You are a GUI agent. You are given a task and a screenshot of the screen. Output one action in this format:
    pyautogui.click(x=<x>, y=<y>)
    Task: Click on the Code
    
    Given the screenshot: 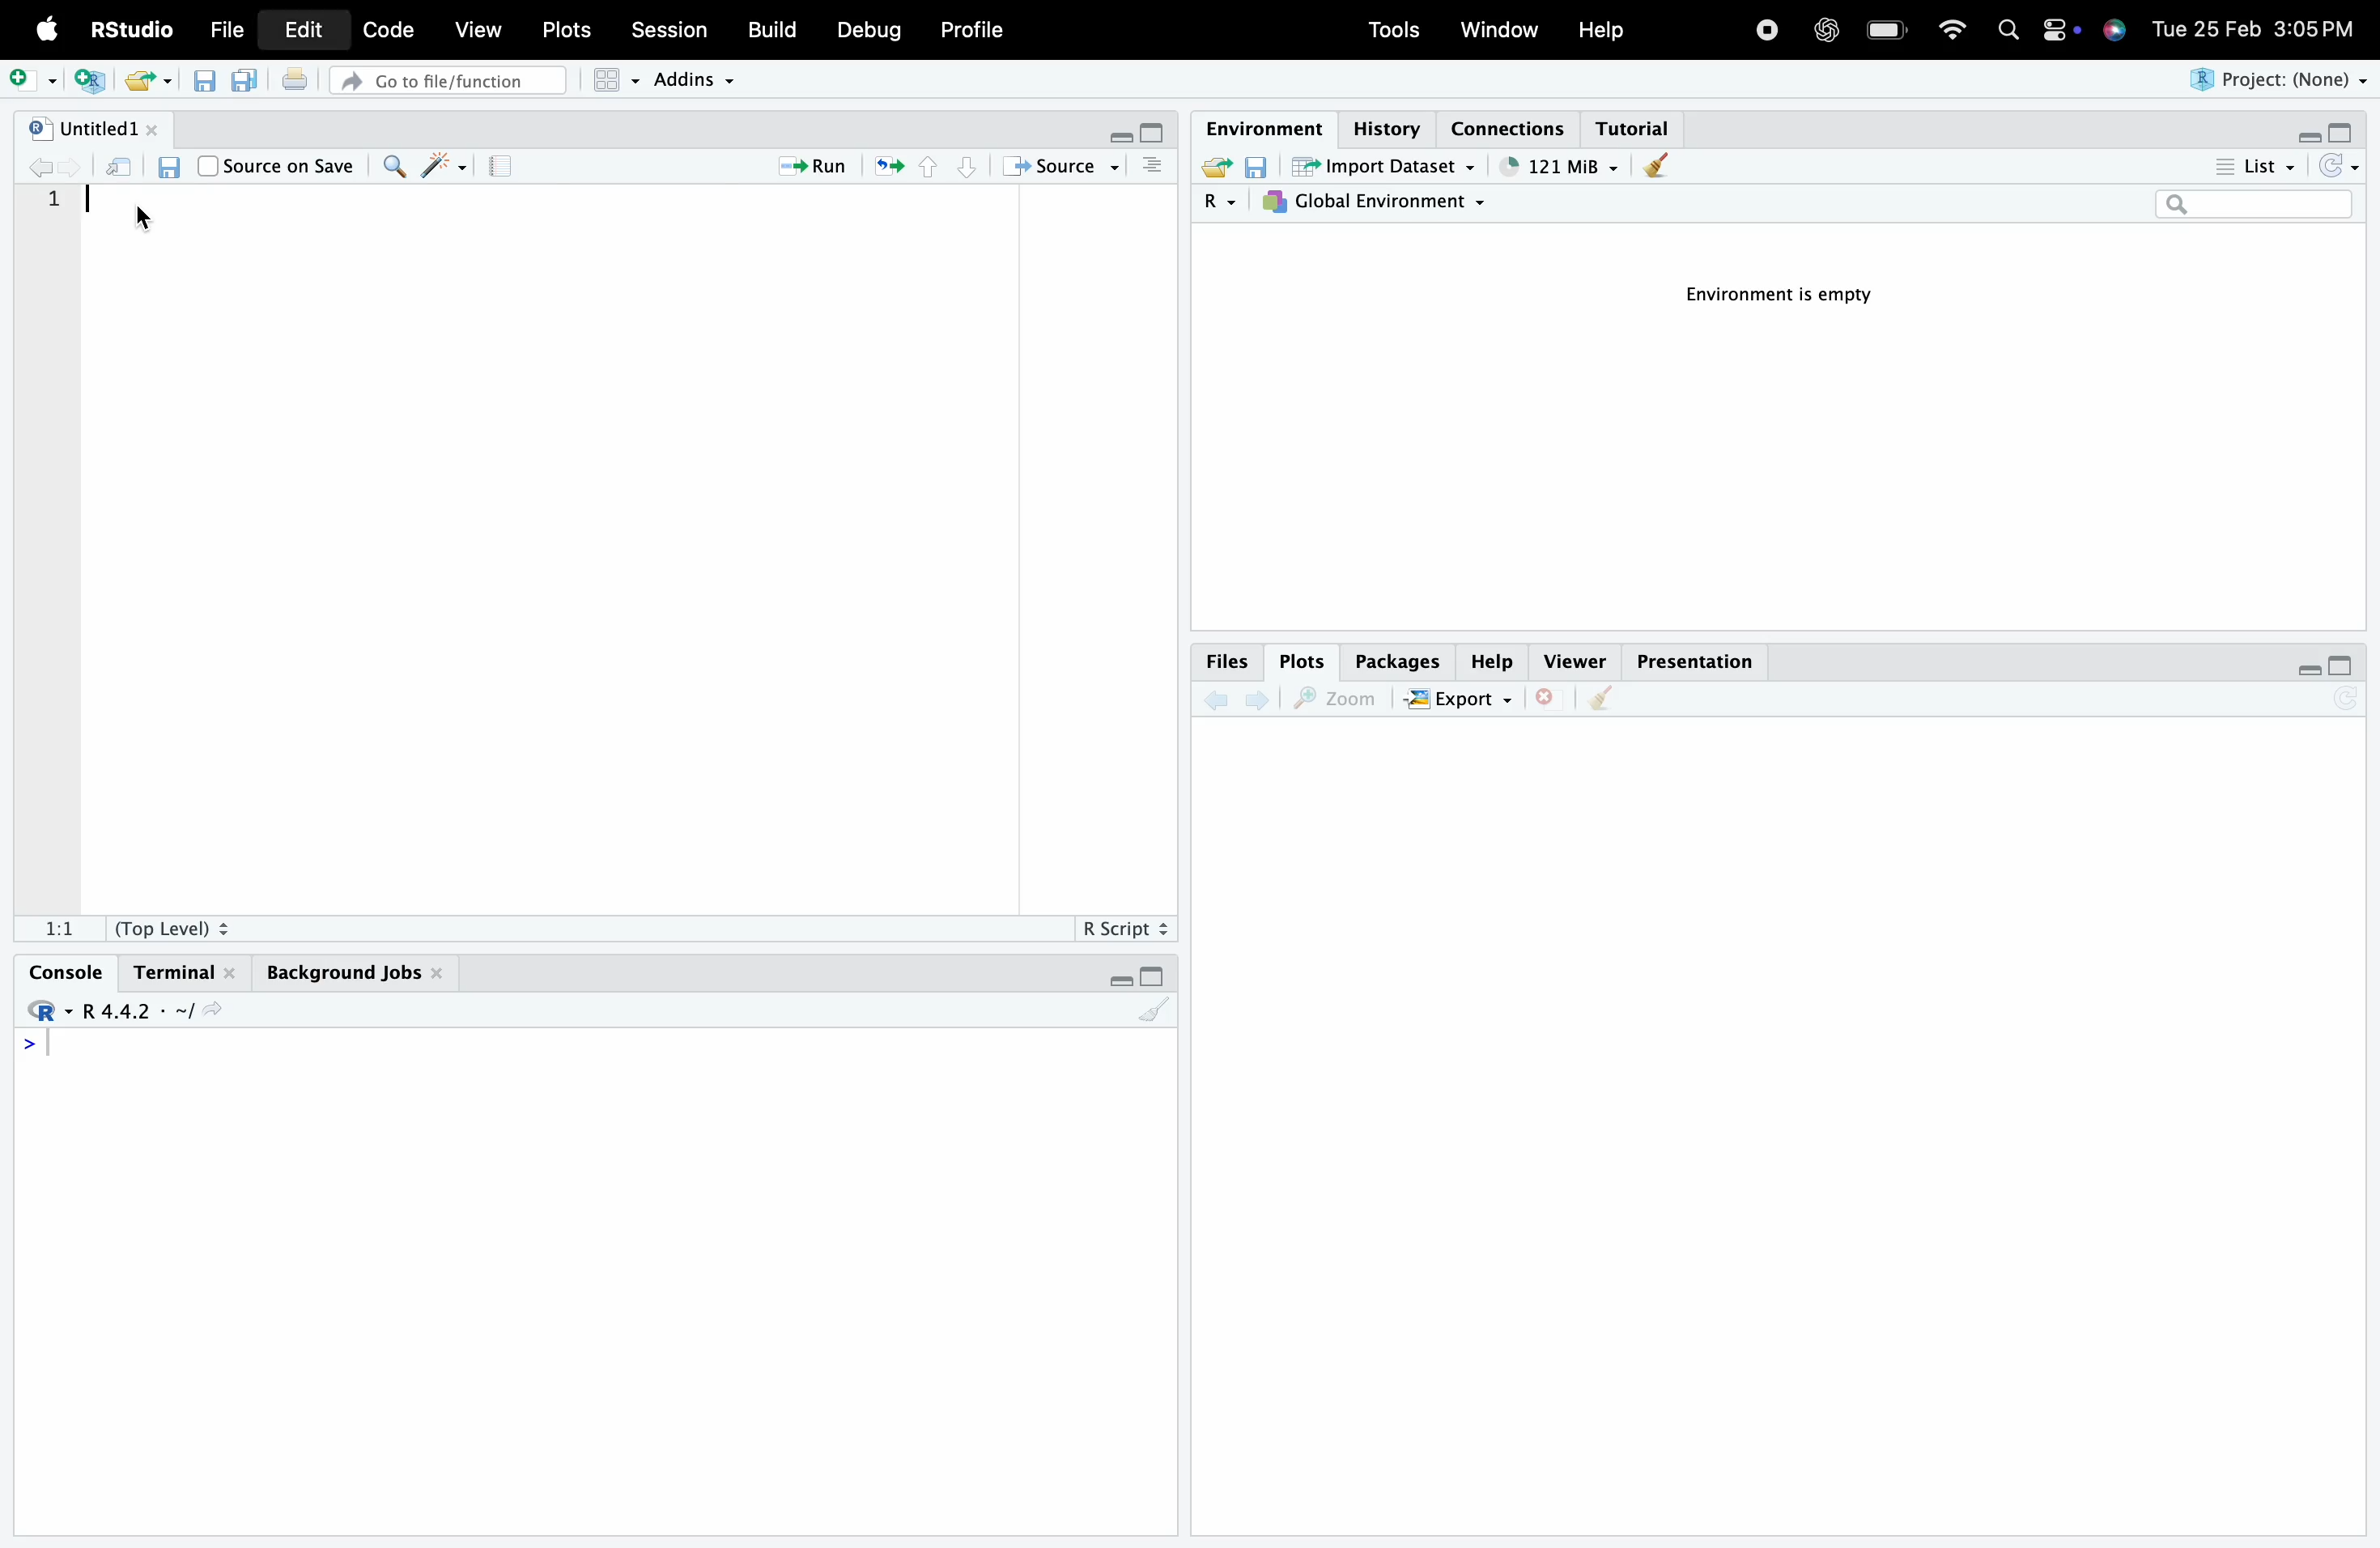 What is the action you would take?
    pyautogui.click(x=390, y=30)
    